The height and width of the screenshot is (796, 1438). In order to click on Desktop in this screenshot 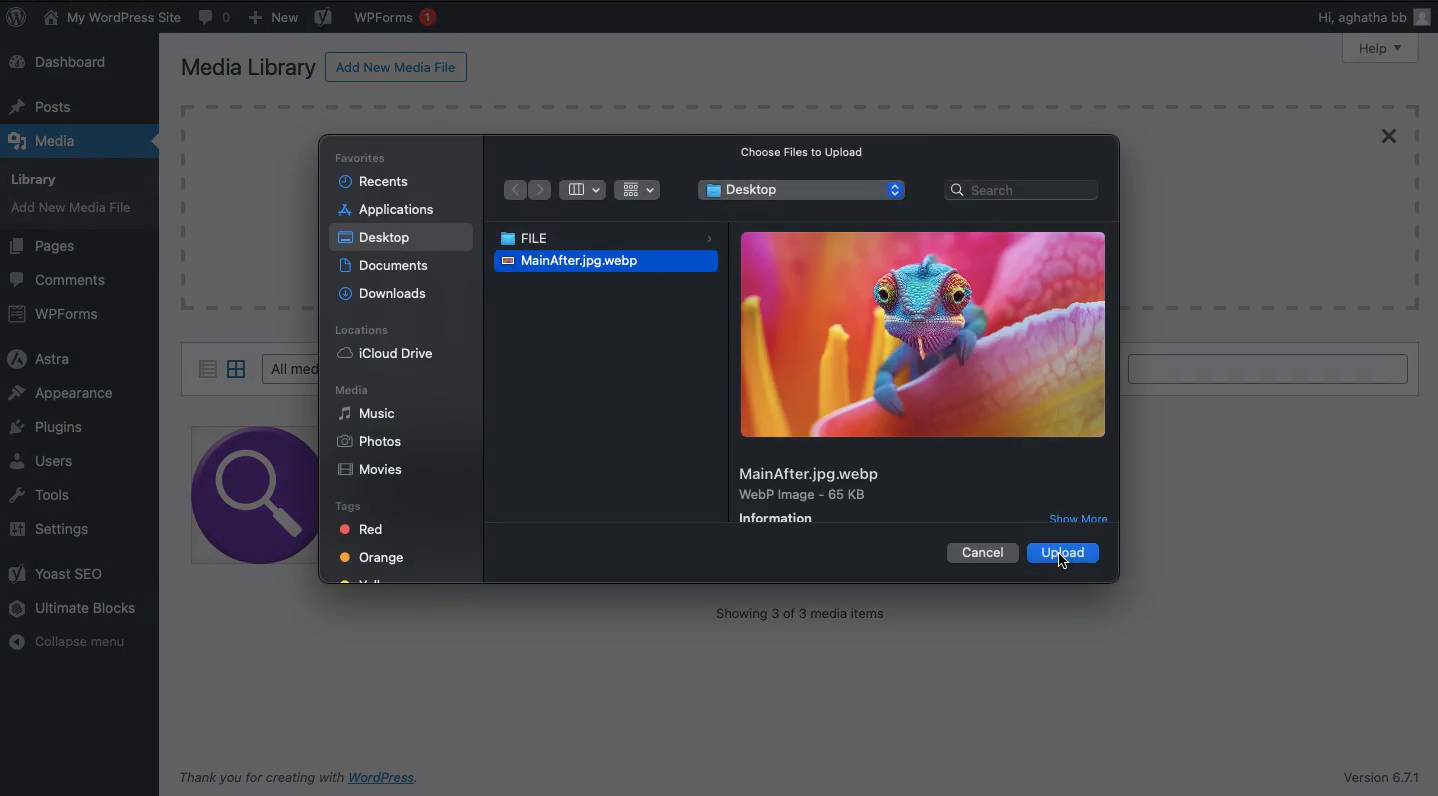, I will do `click(803, 189)`.